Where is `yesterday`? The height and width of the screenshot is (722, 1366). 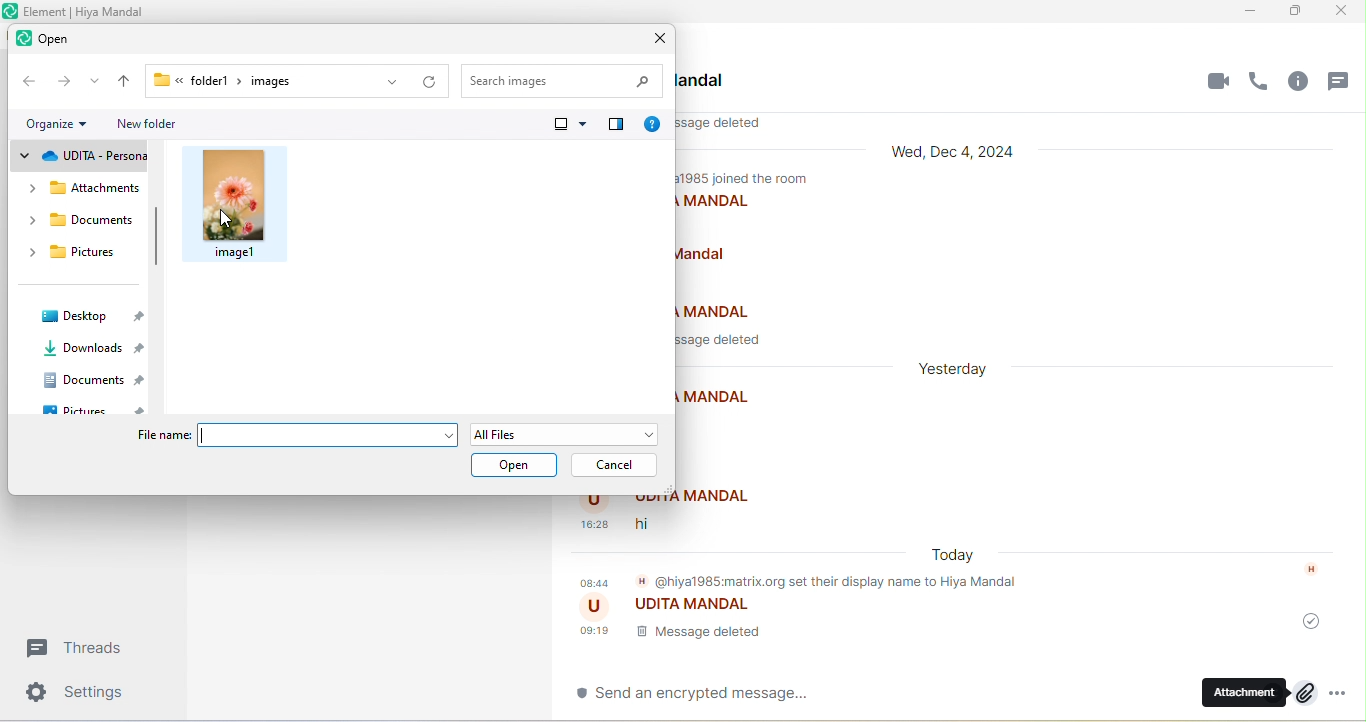
yesterday is located at coordinates (964, 366).